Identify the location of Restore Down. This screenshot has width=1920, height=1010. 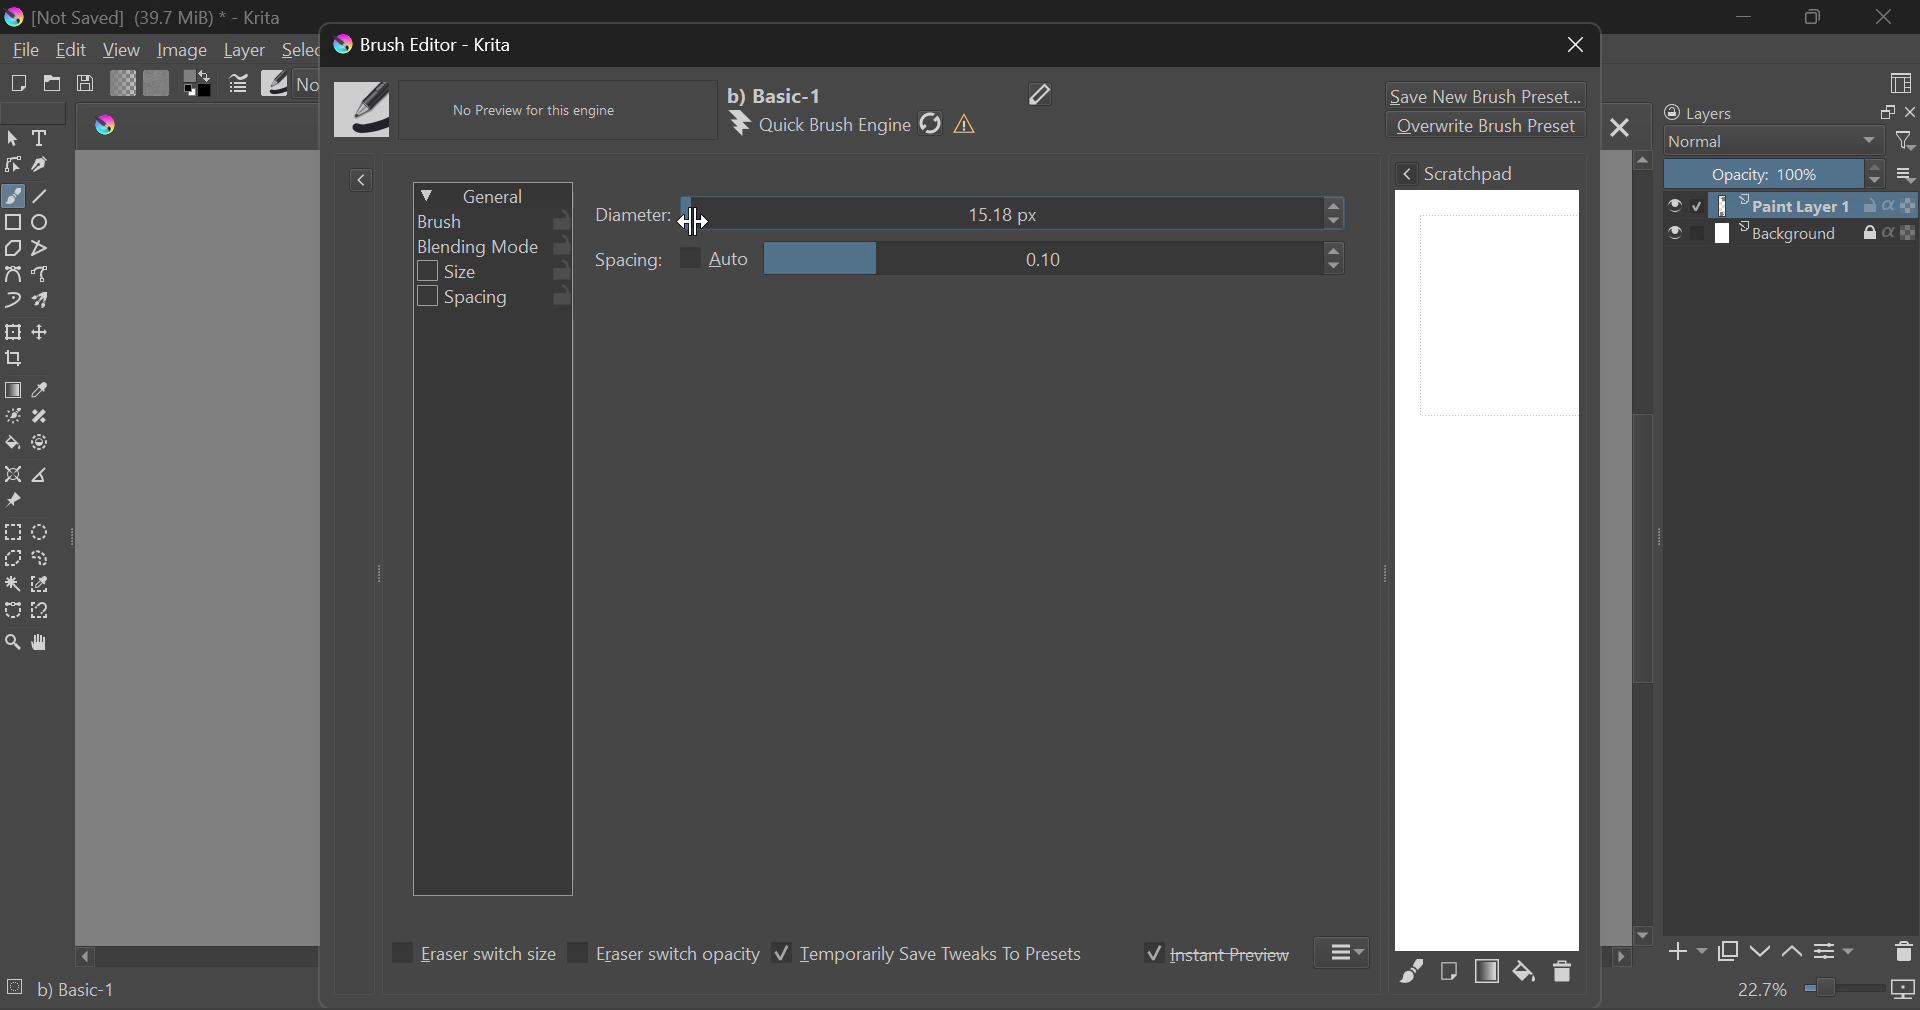
(1745, 19).